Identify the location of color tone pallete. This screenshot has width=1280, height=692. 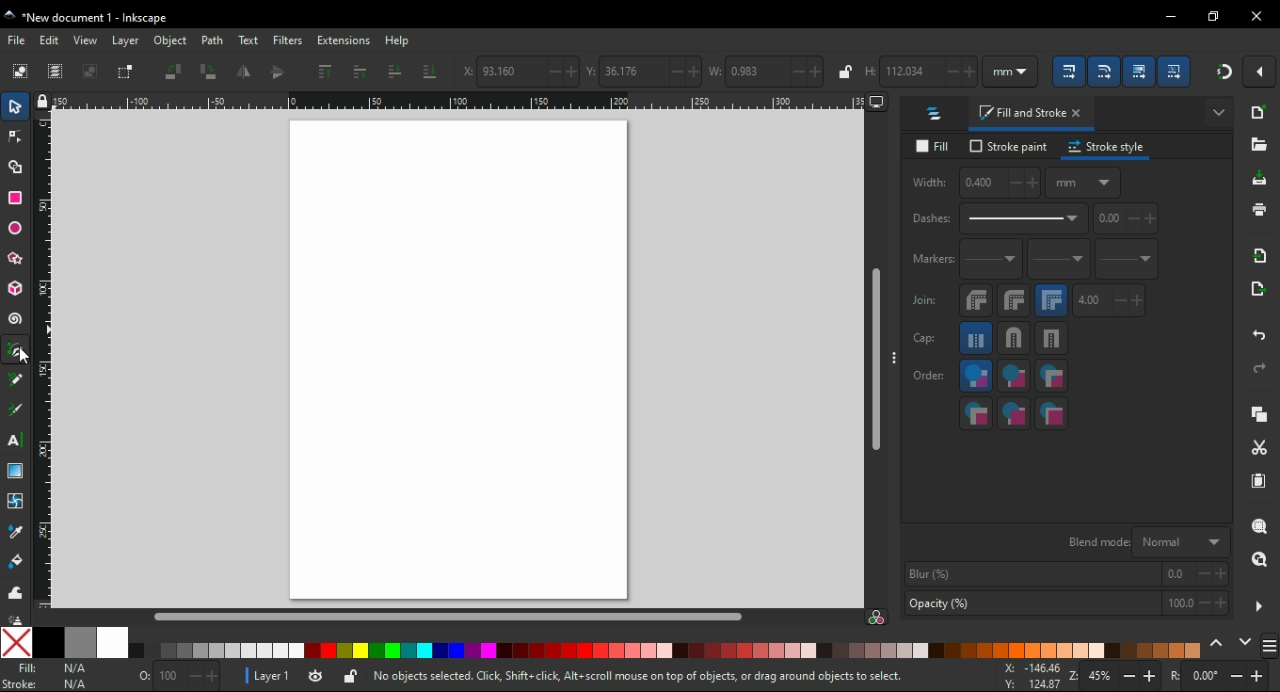
(1027, 650).